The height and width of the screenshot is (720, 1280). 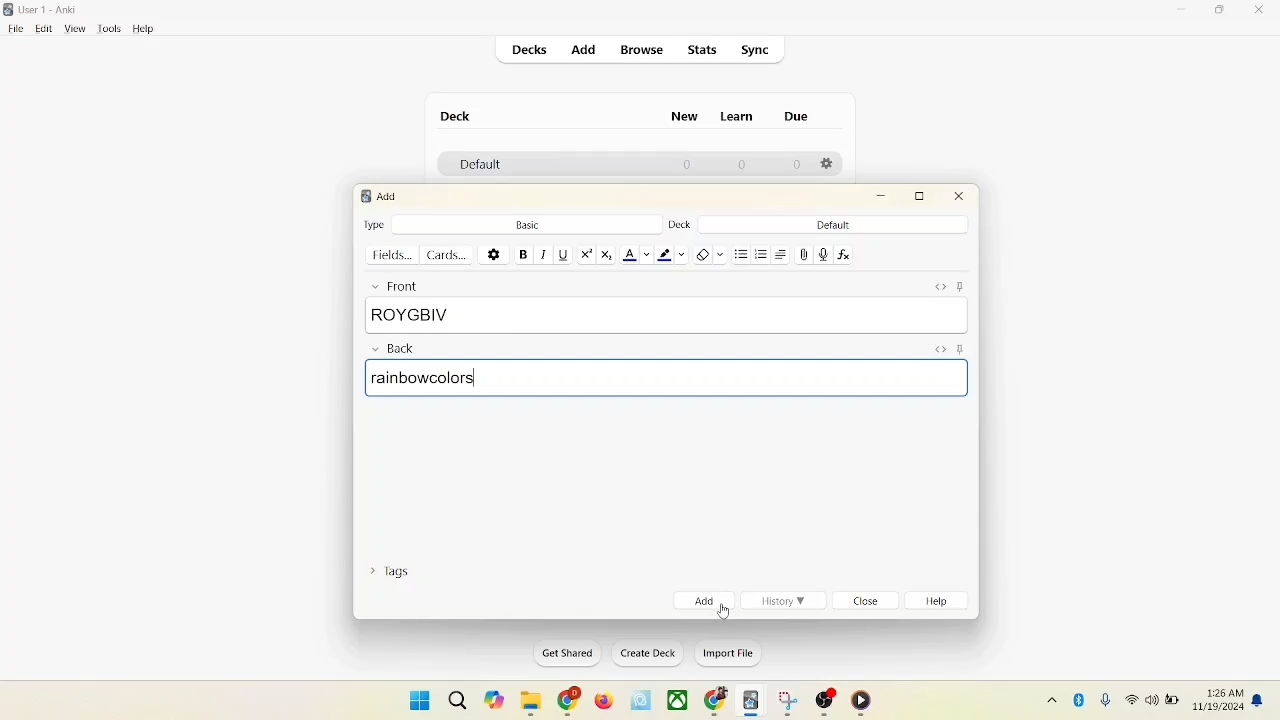 What do you see at coordinates (394, 255) in the screenshot?
I see `fields` at bounding box center [394, 255].